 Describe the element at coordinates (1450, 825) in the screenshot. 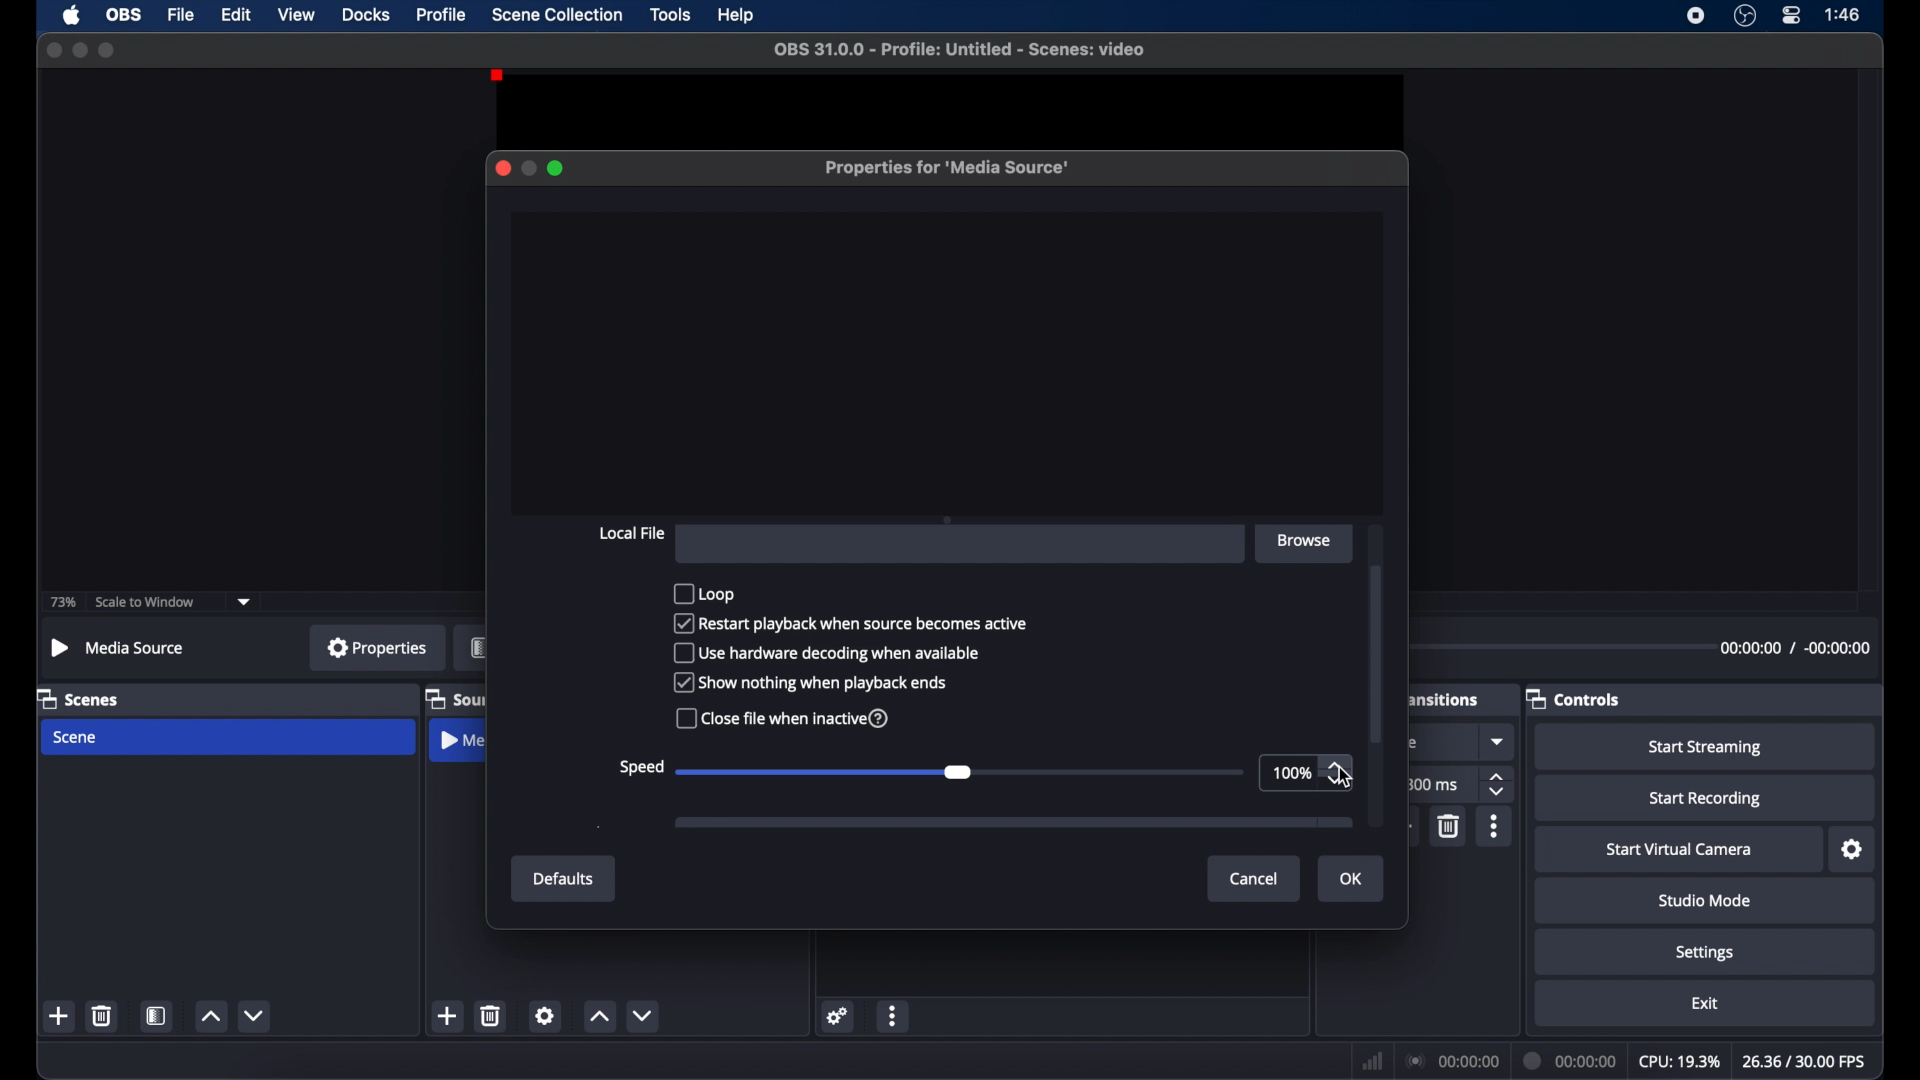

I see `delete` at that location.